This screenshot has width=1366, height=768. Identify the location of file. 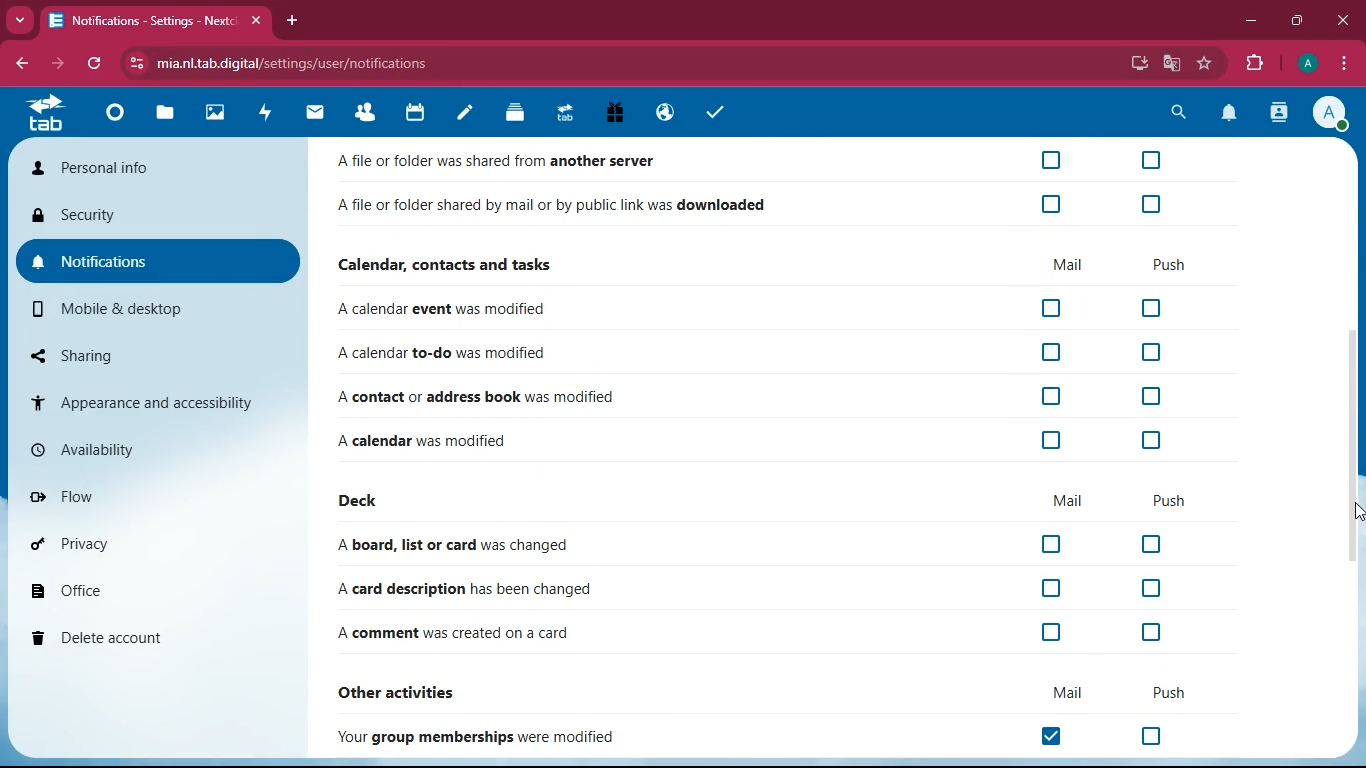
(162, 113).